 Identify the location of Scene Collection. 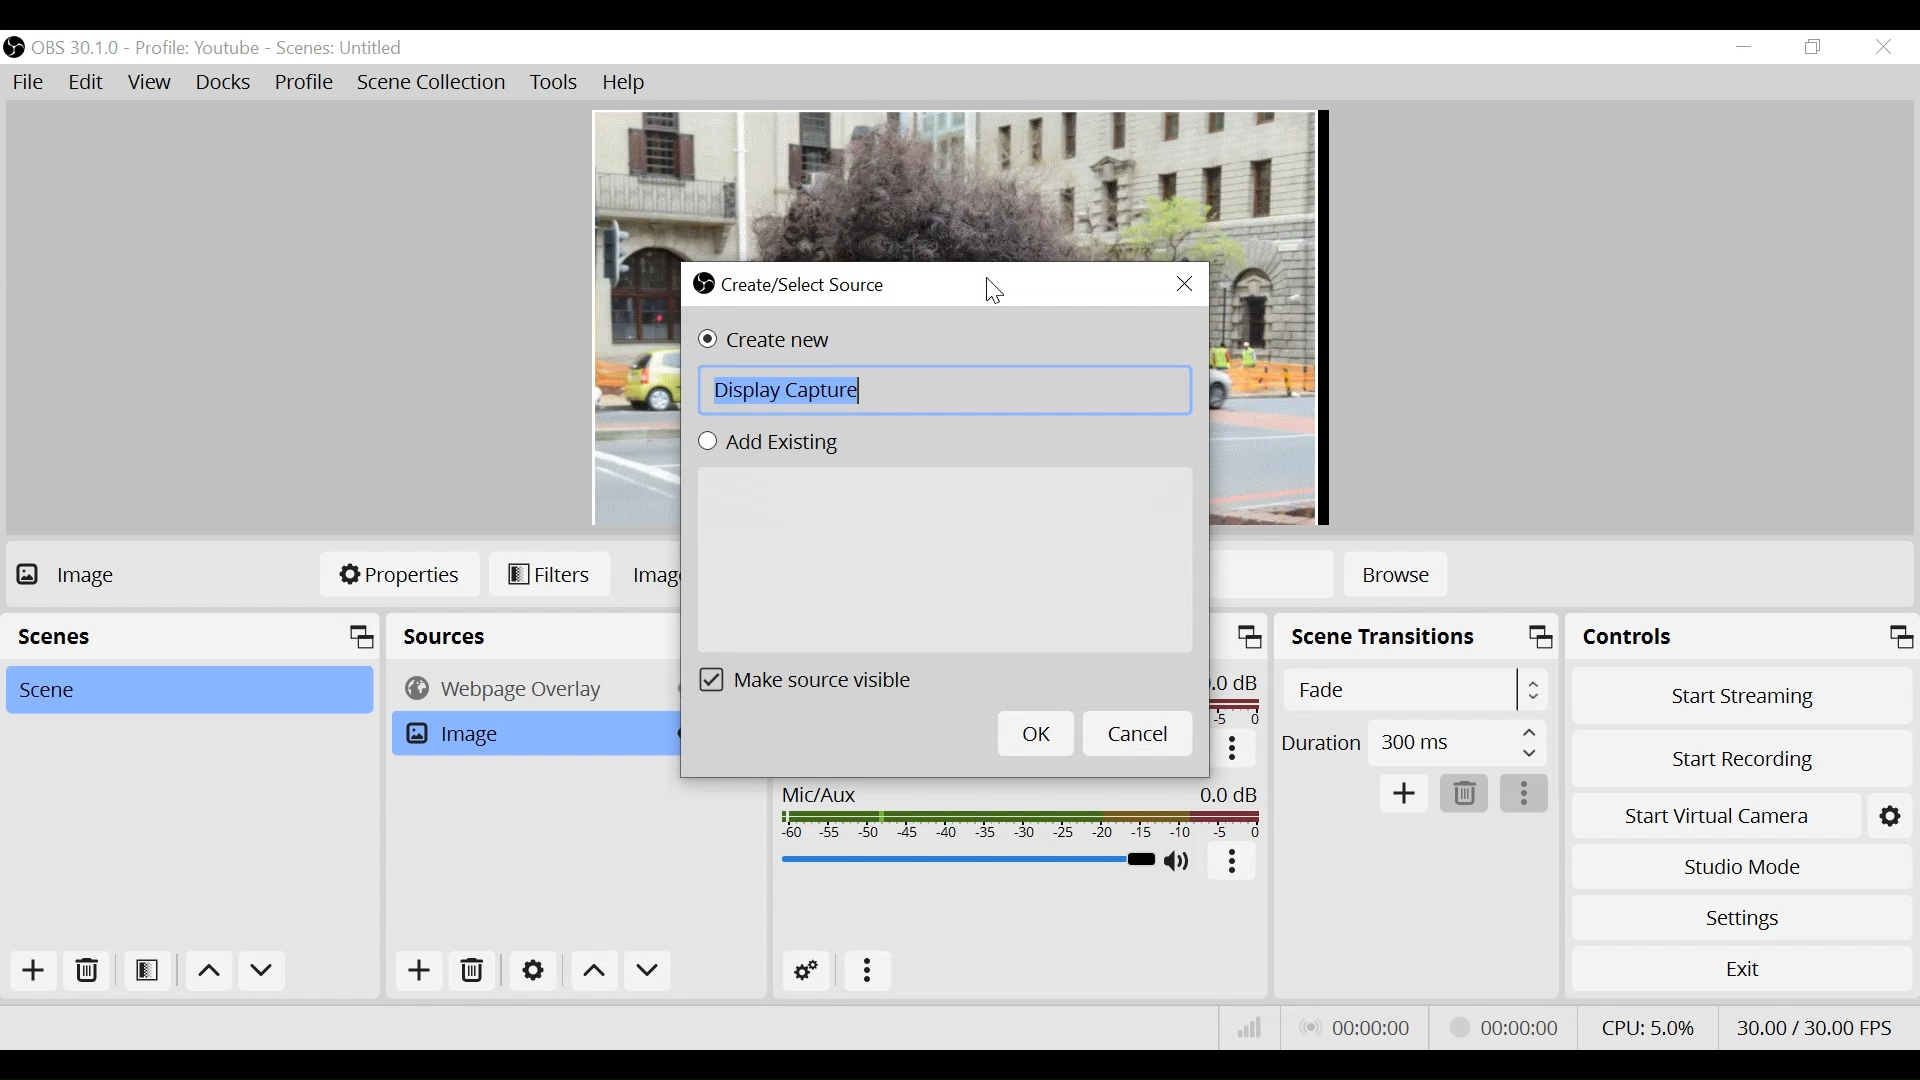
(435, 83).